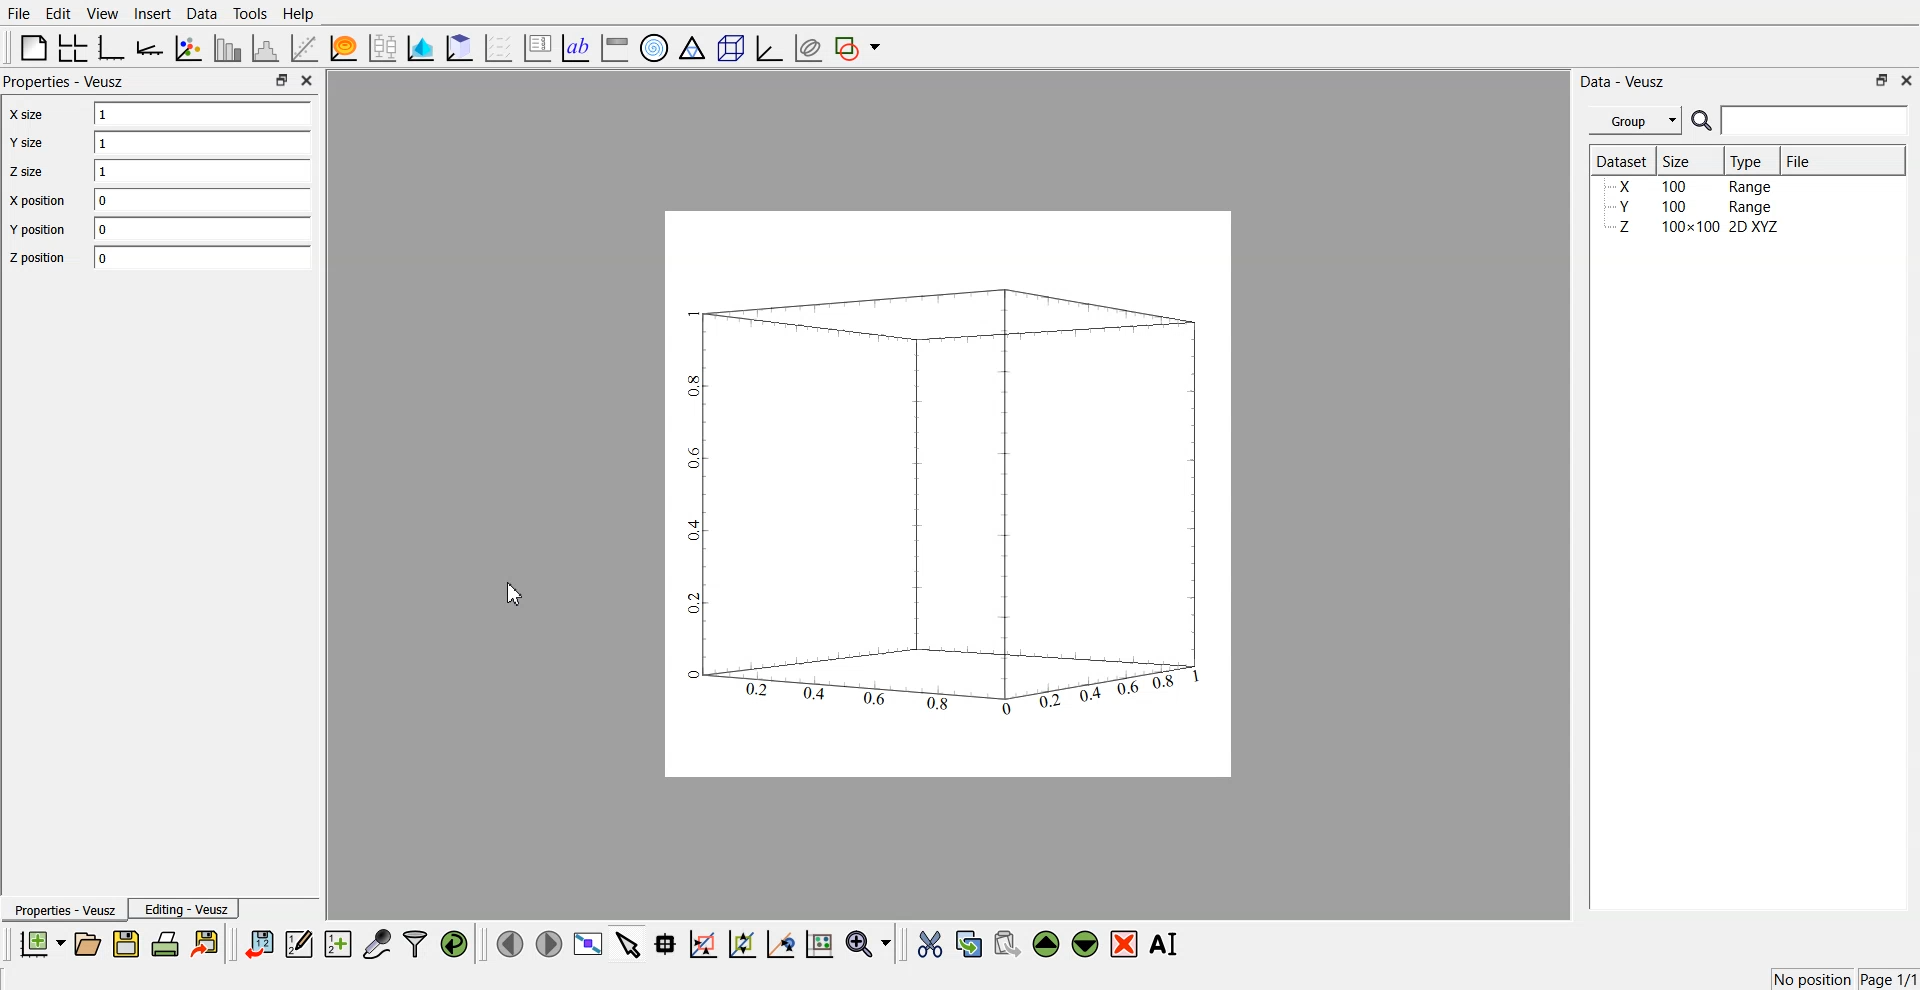 The height and width of the screenshot is (990, 1920). I want to click on Search Bar, so click(1801, 120).